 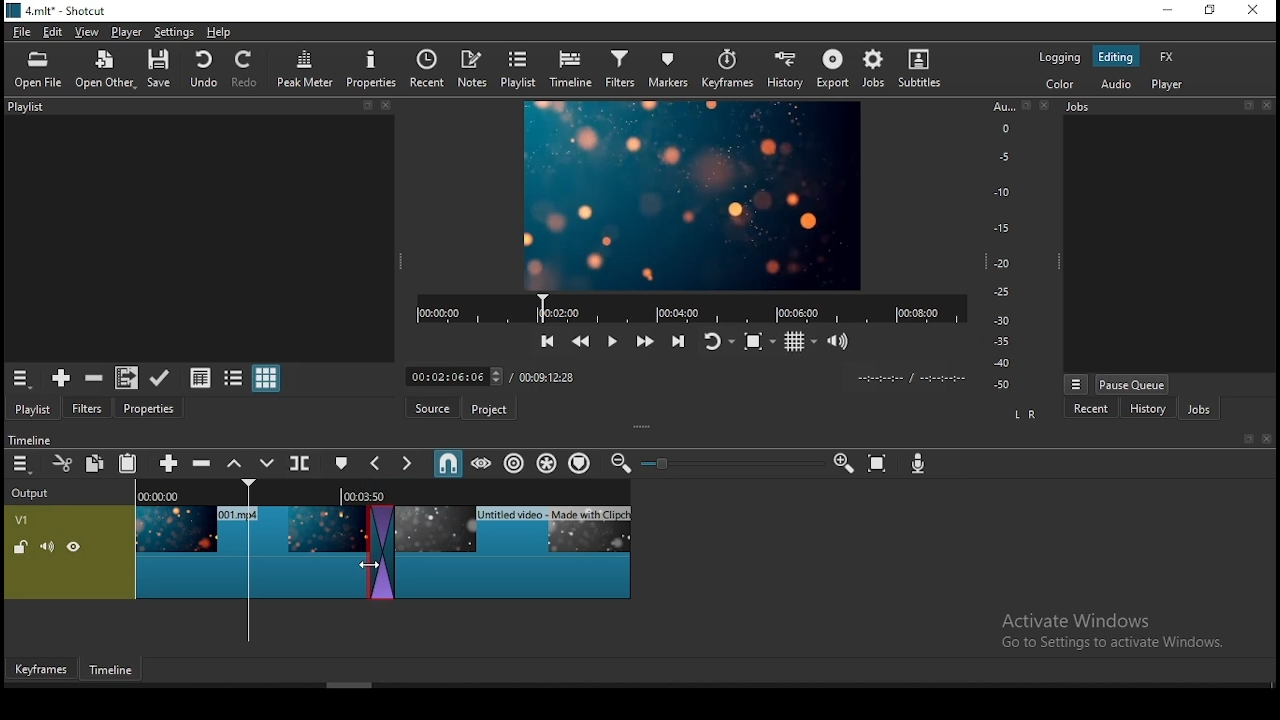 I want to click on playlist, so click(x=520, y=69).